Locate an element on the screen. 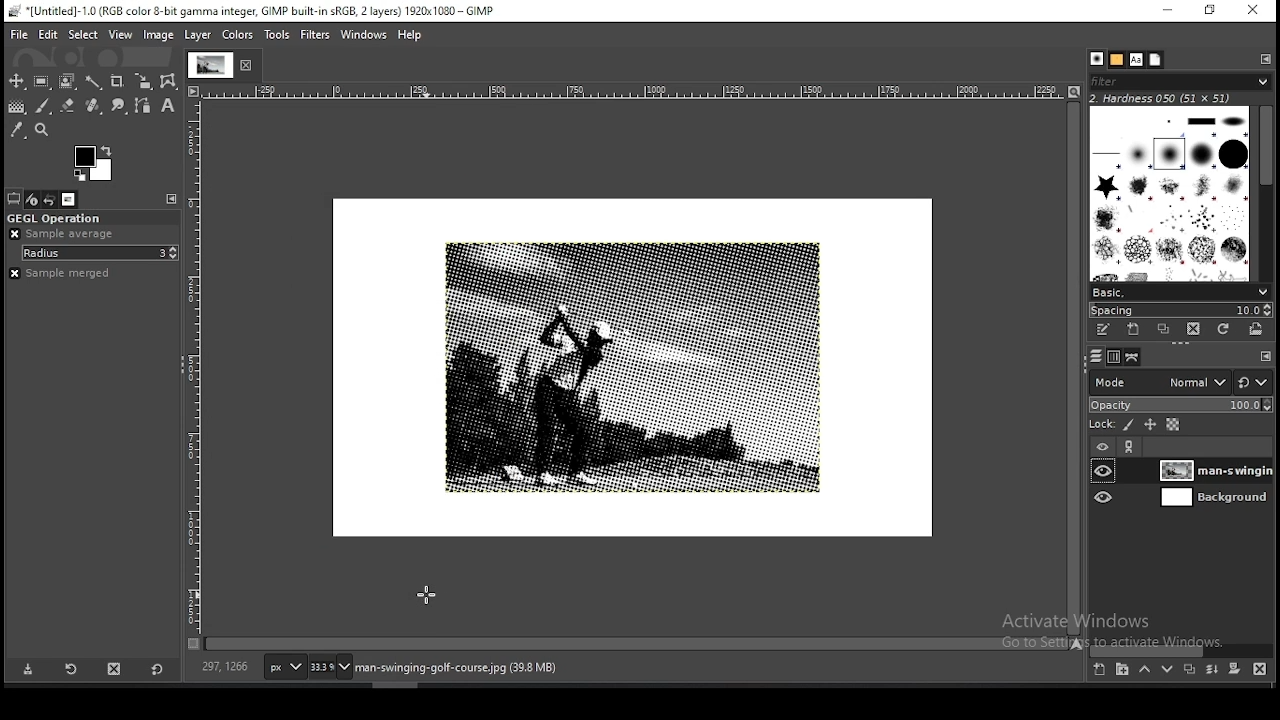 This screenshot has height=720, width=1280. layers is located at coordinates (1096, 358).